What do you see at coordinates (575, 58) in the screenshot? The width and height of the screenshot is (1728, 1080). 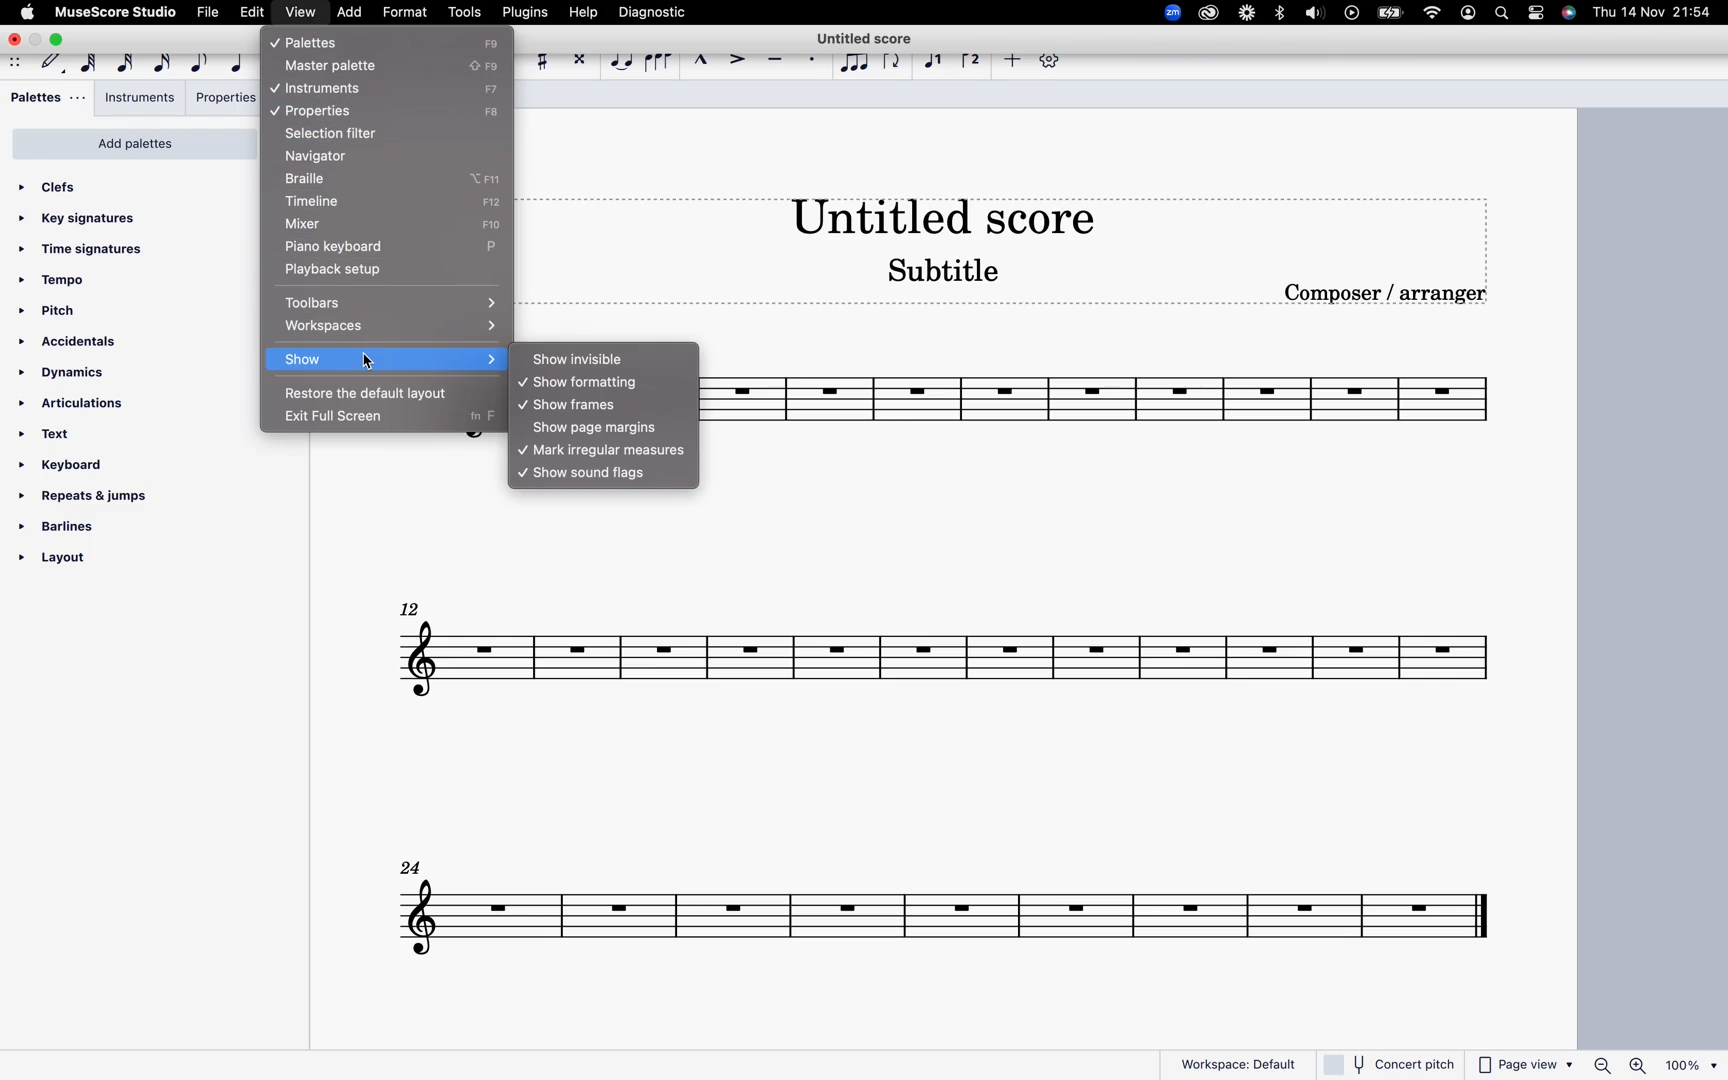 I see `toggle double sharp` at bounding box center [575, 58].